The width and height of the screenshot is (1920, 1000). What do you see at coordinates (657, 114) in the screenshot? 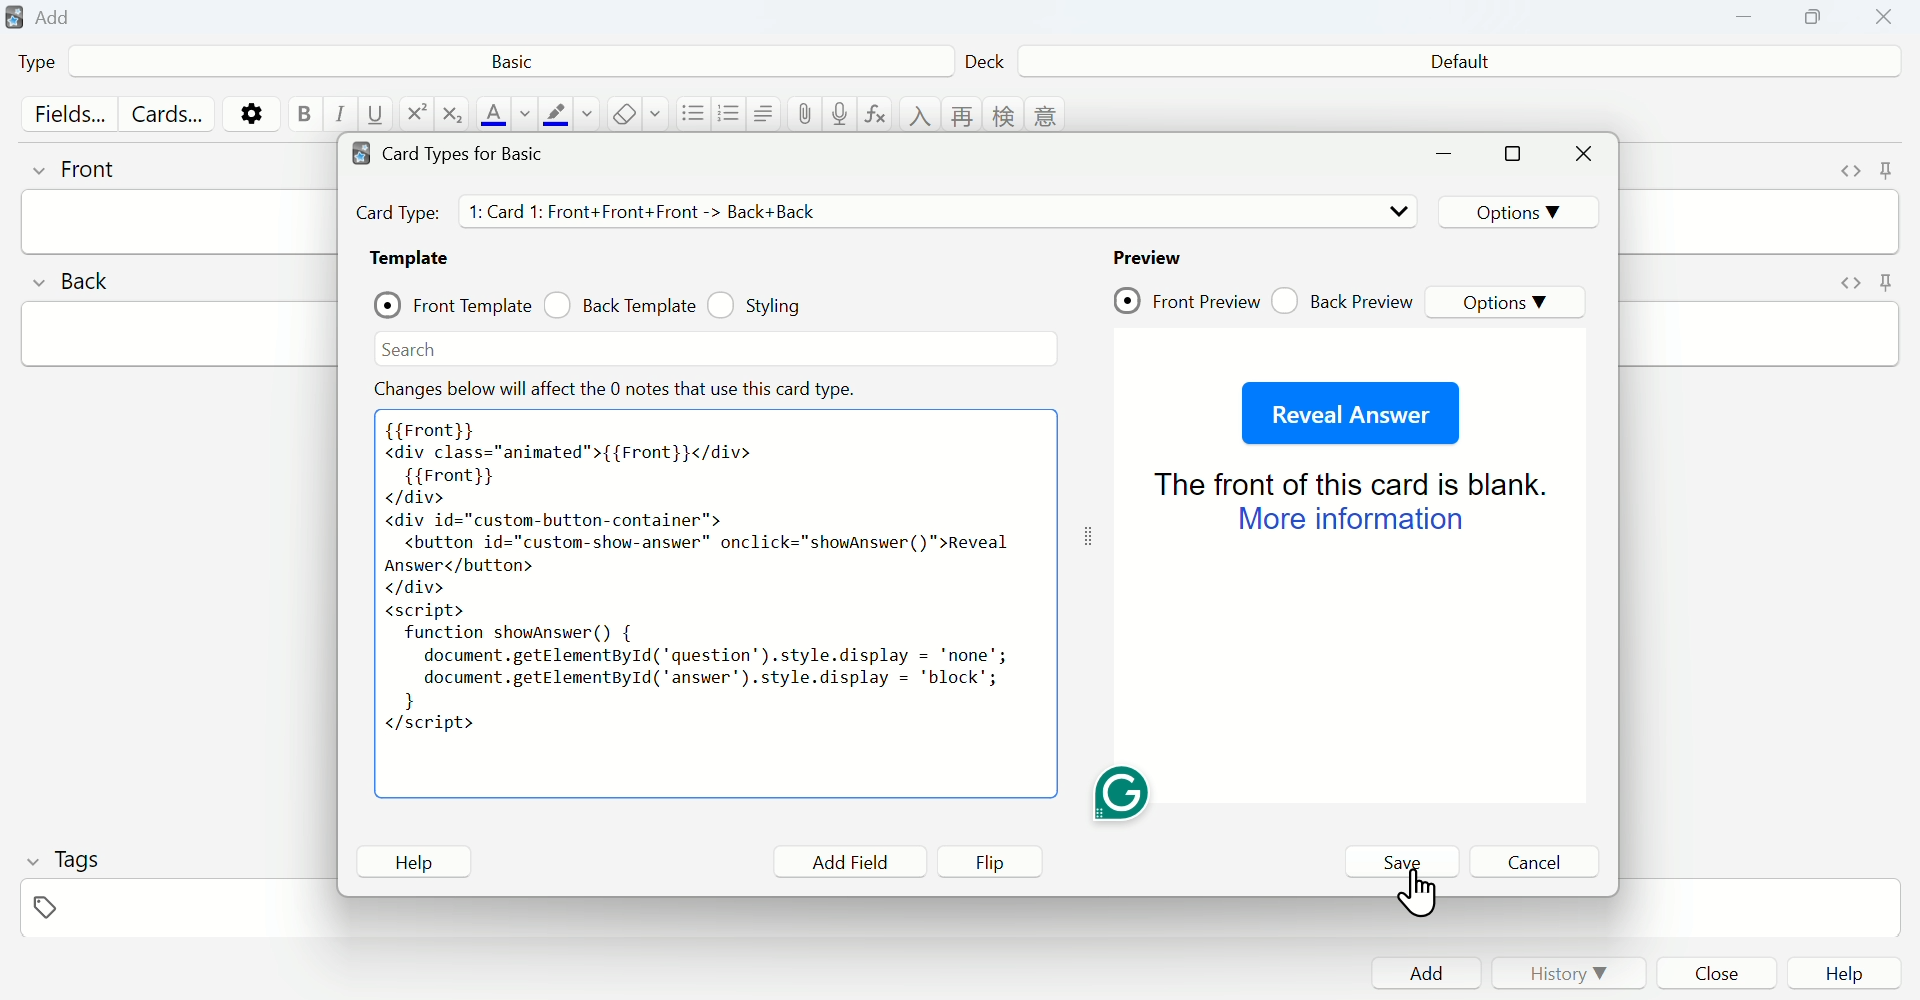
I see `select formatting to remove` at bounding box center [657, 114].